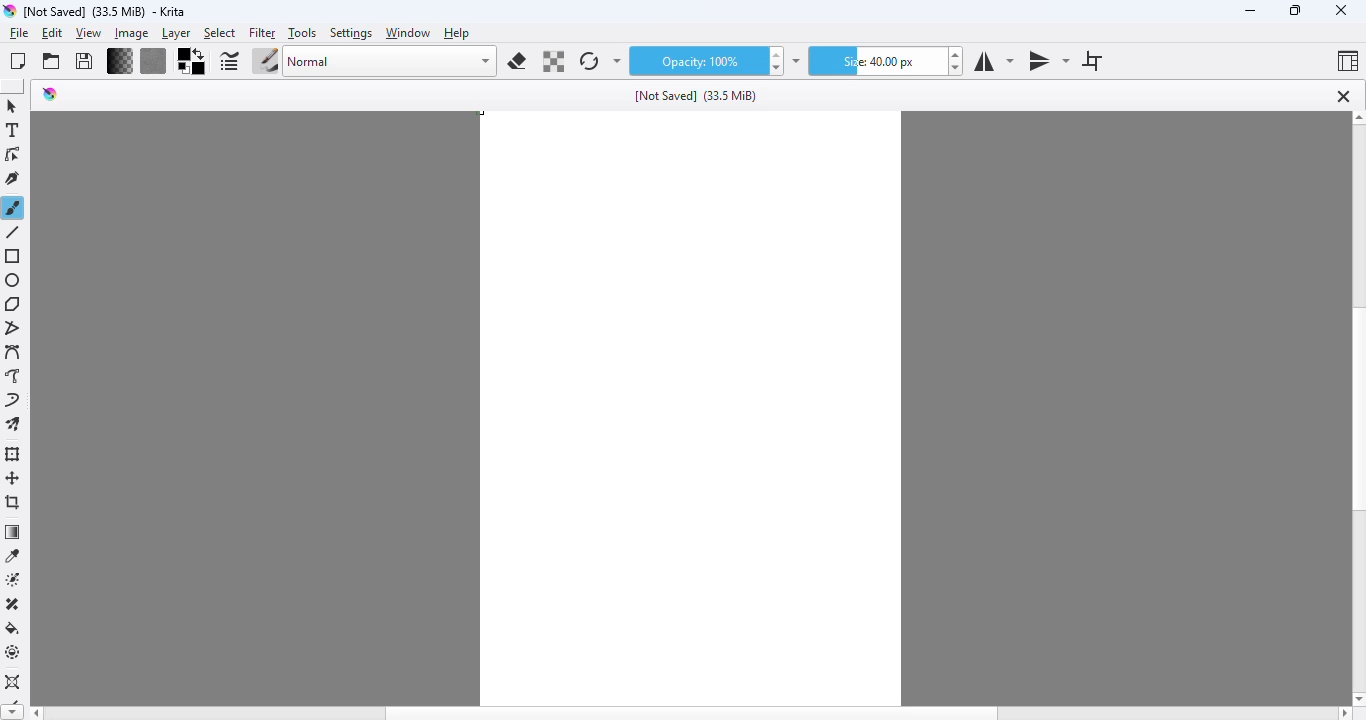 This screenshot has width=1366, height=720. What do you see at coordinates (12, 531) in the screenshot?
I see `draw a gradient` at bounding box center [12, 531].